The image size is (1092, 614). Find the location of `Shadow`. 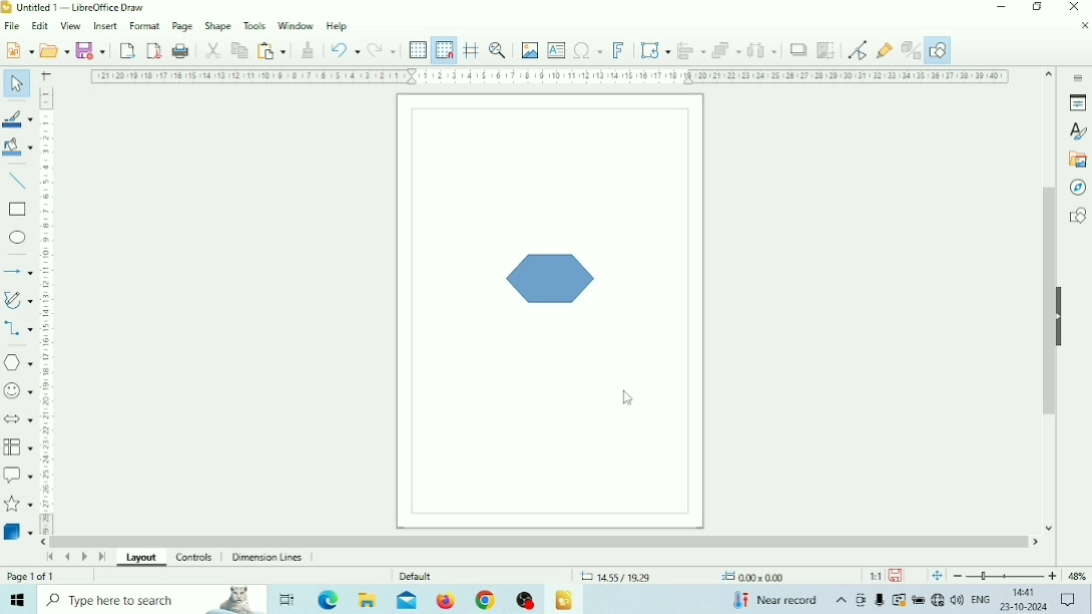

Shadow is located at coordinates (798, 50).